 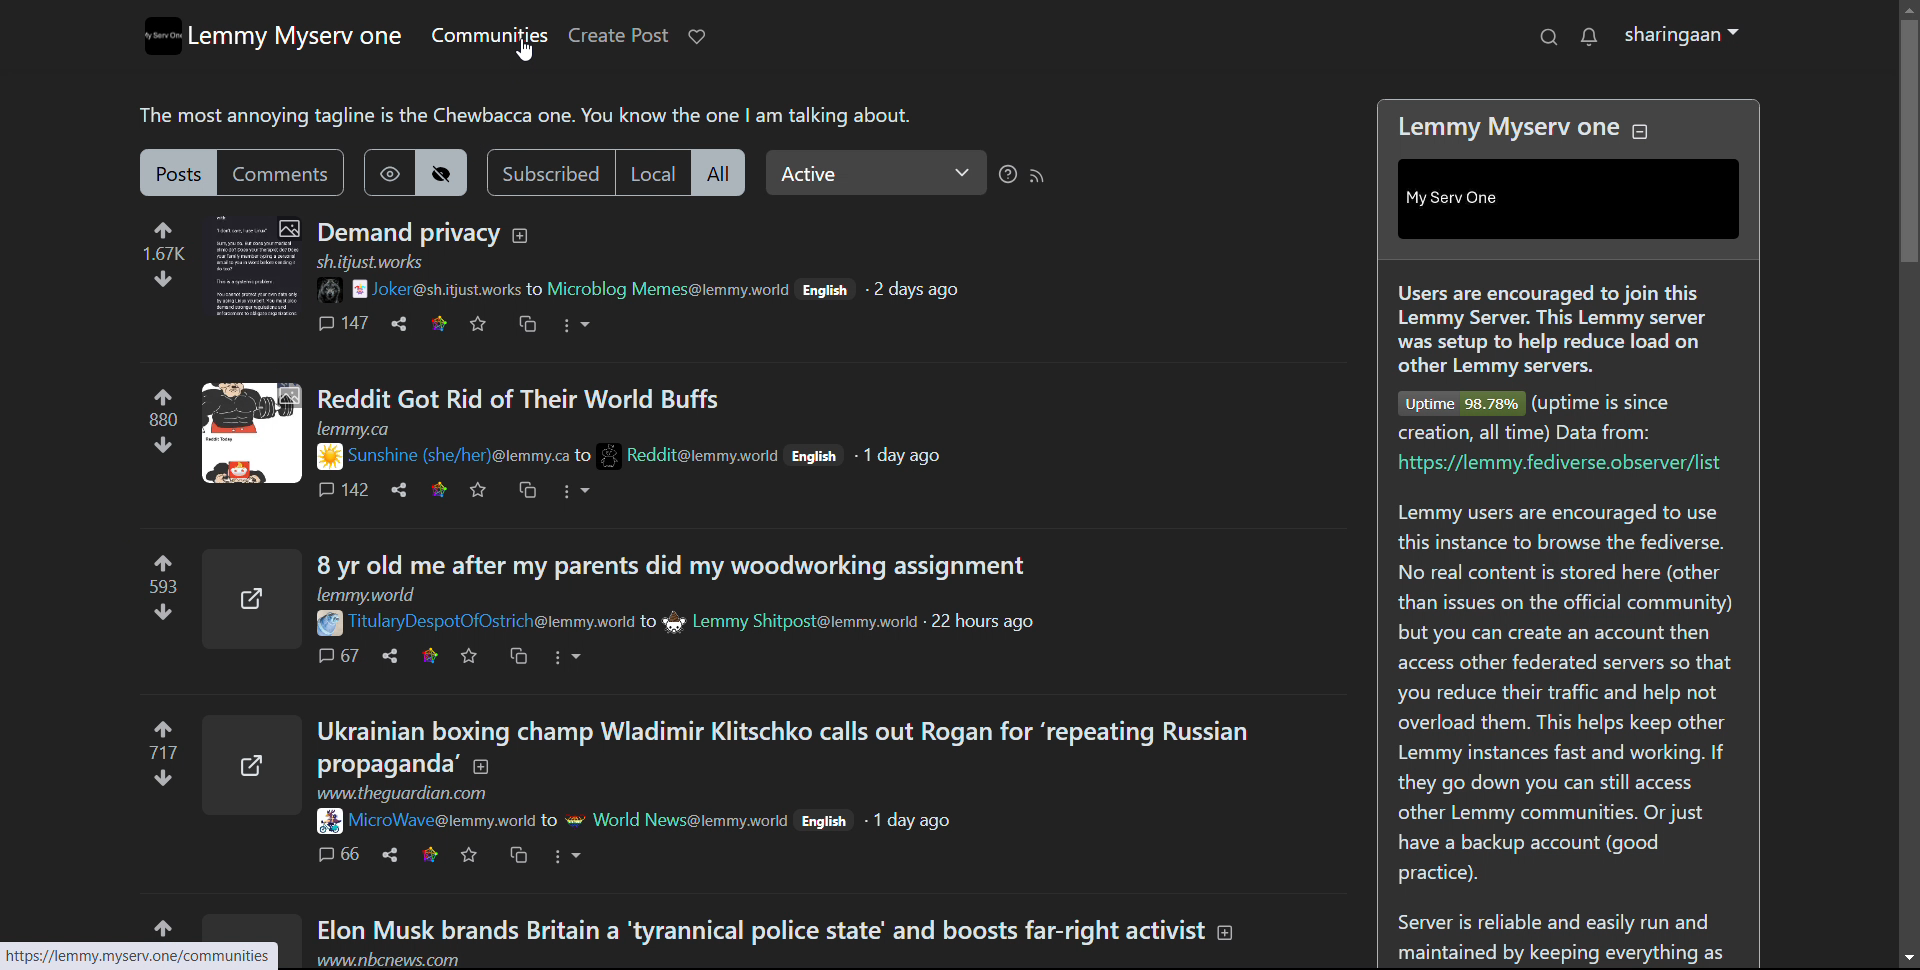 What do you see at coordinates (538, 289) in the screenshot?
I see `to` at bounding box center [538, 289].